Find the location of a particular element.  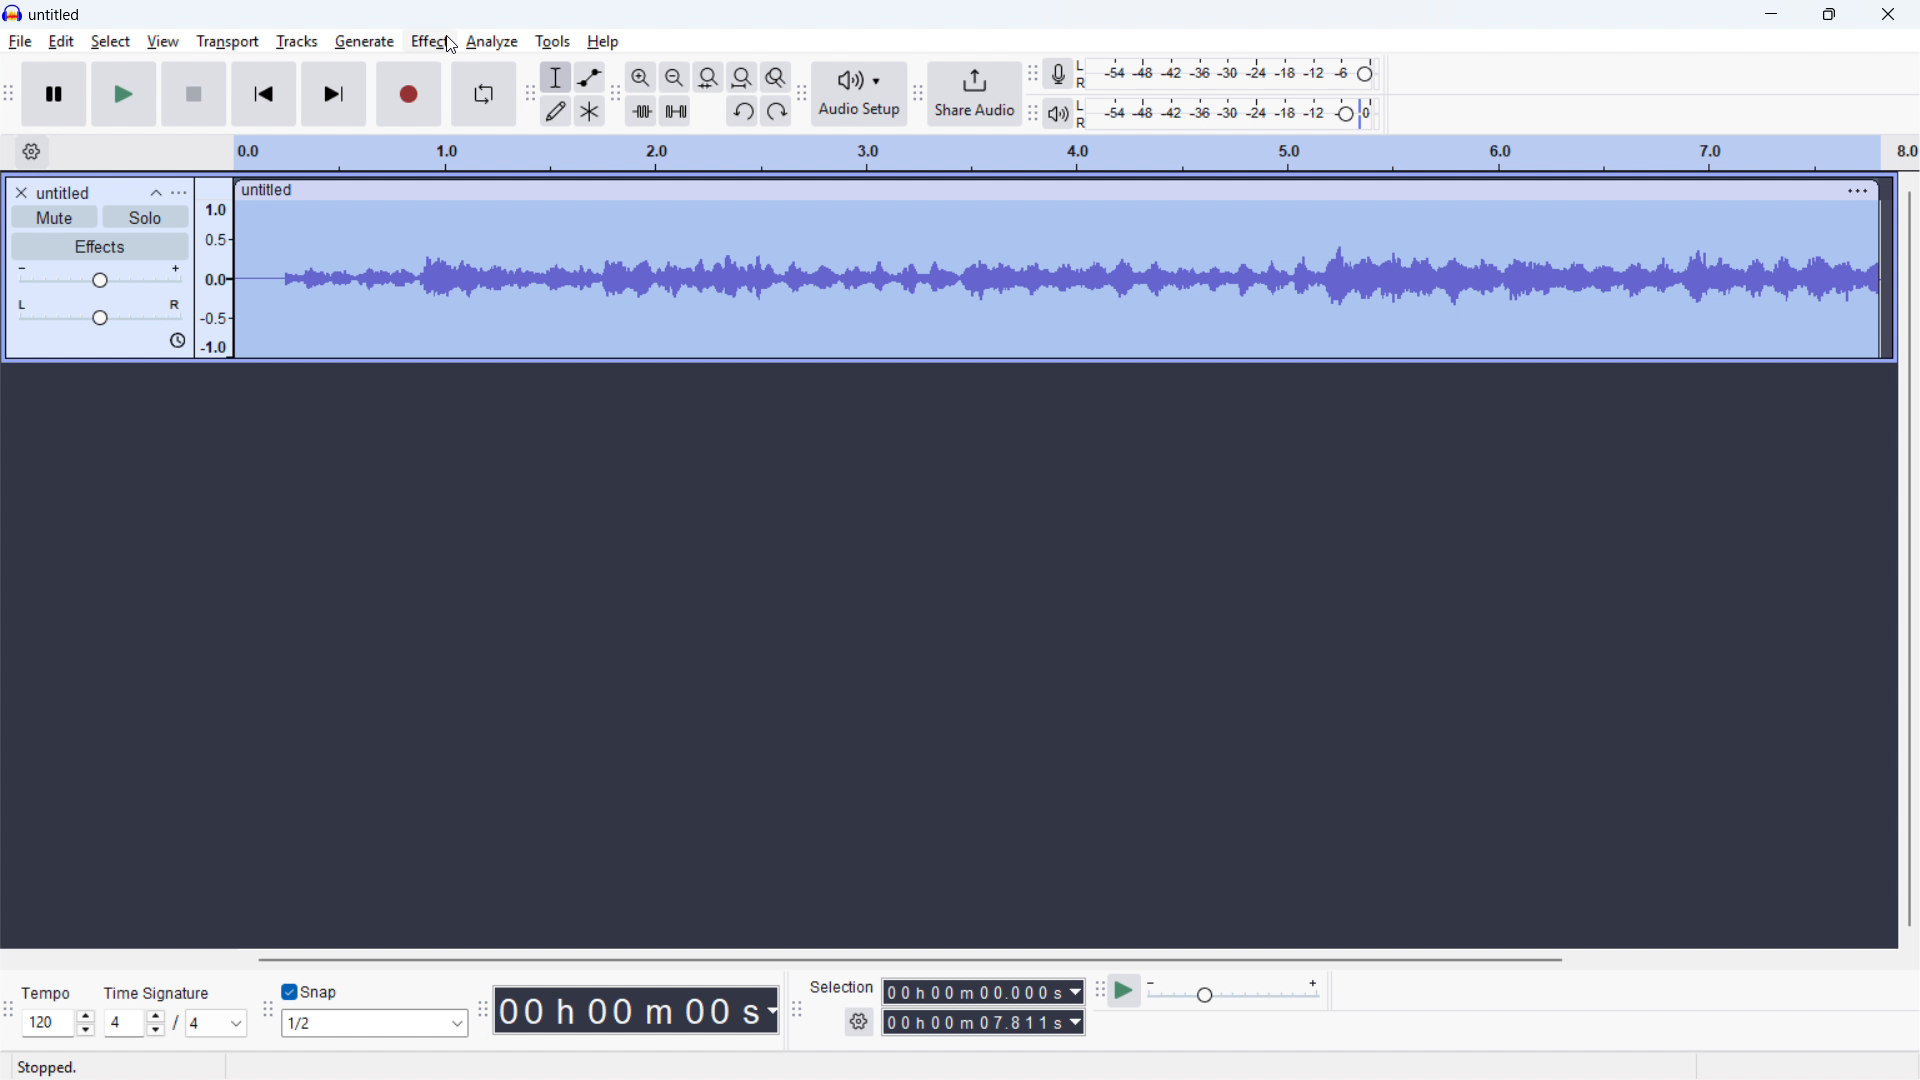

Zoom out  is located at coordinates (674, 77).